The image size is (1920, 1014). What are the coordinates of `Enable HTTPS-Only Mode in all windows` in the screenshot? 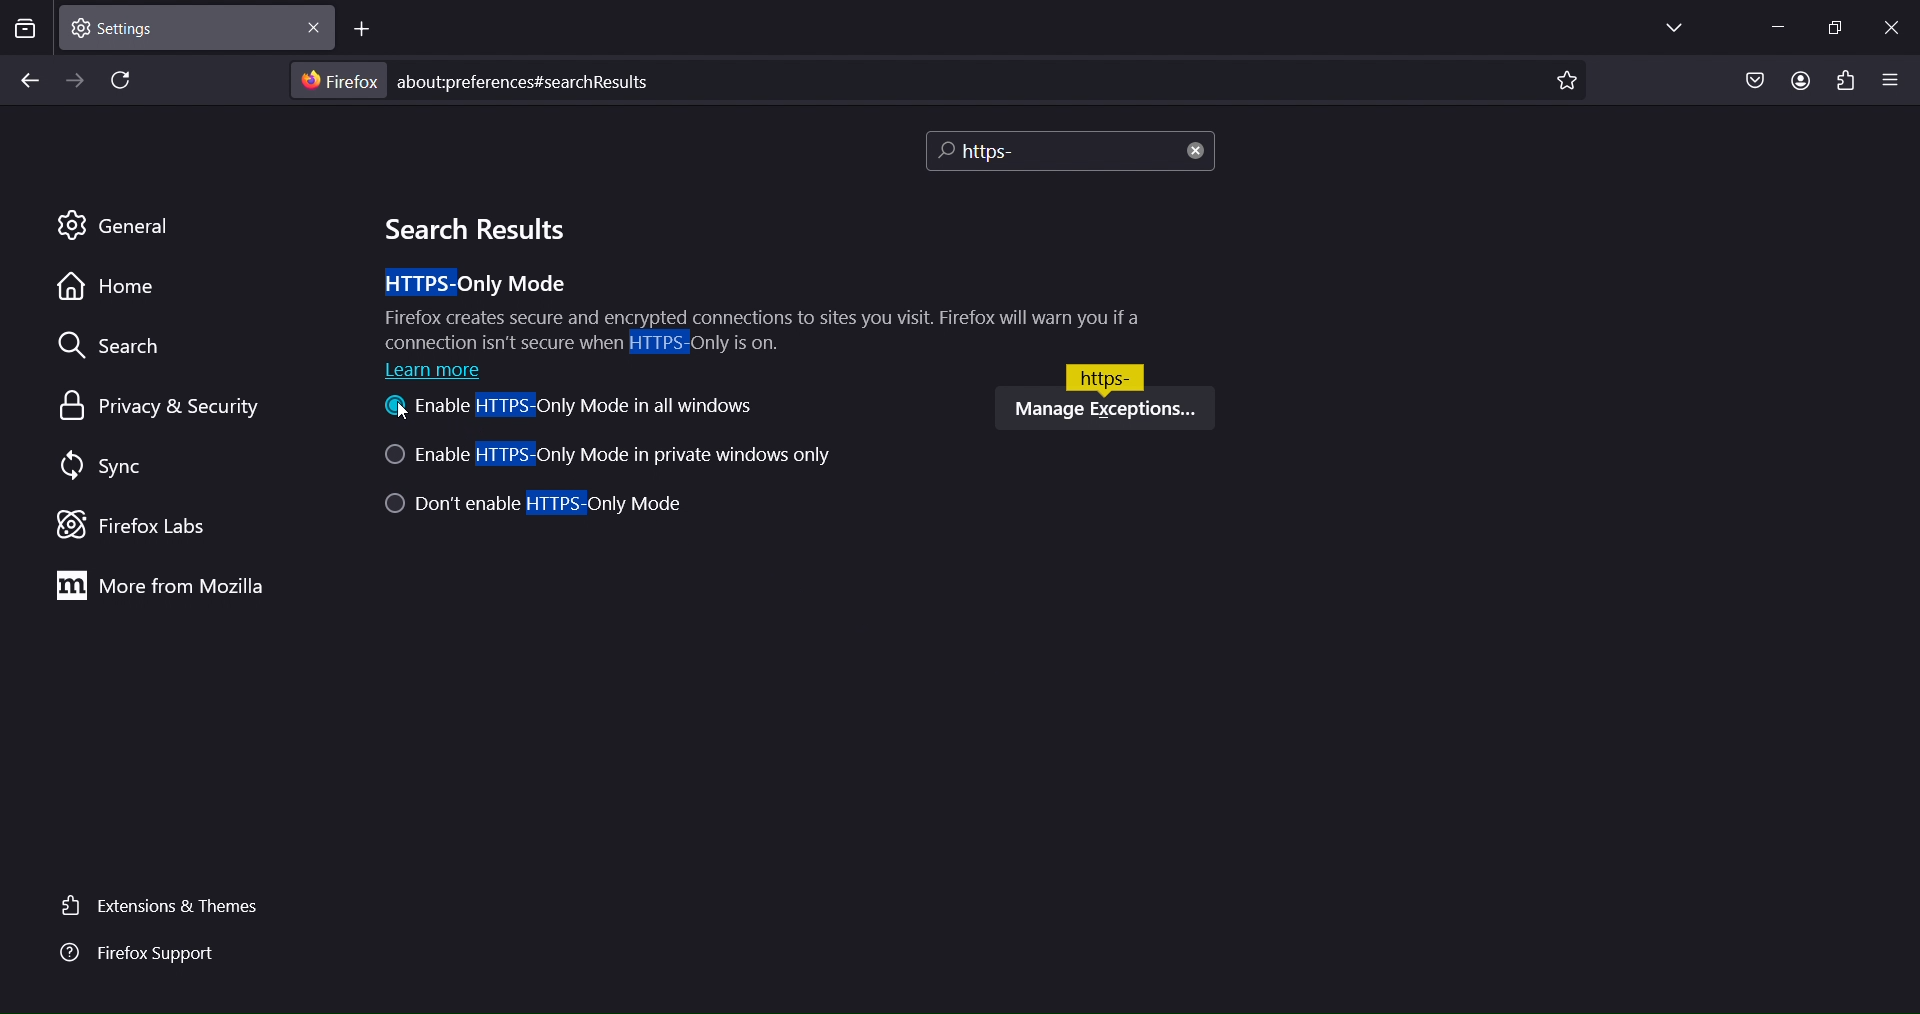 It's located at (568, 410).